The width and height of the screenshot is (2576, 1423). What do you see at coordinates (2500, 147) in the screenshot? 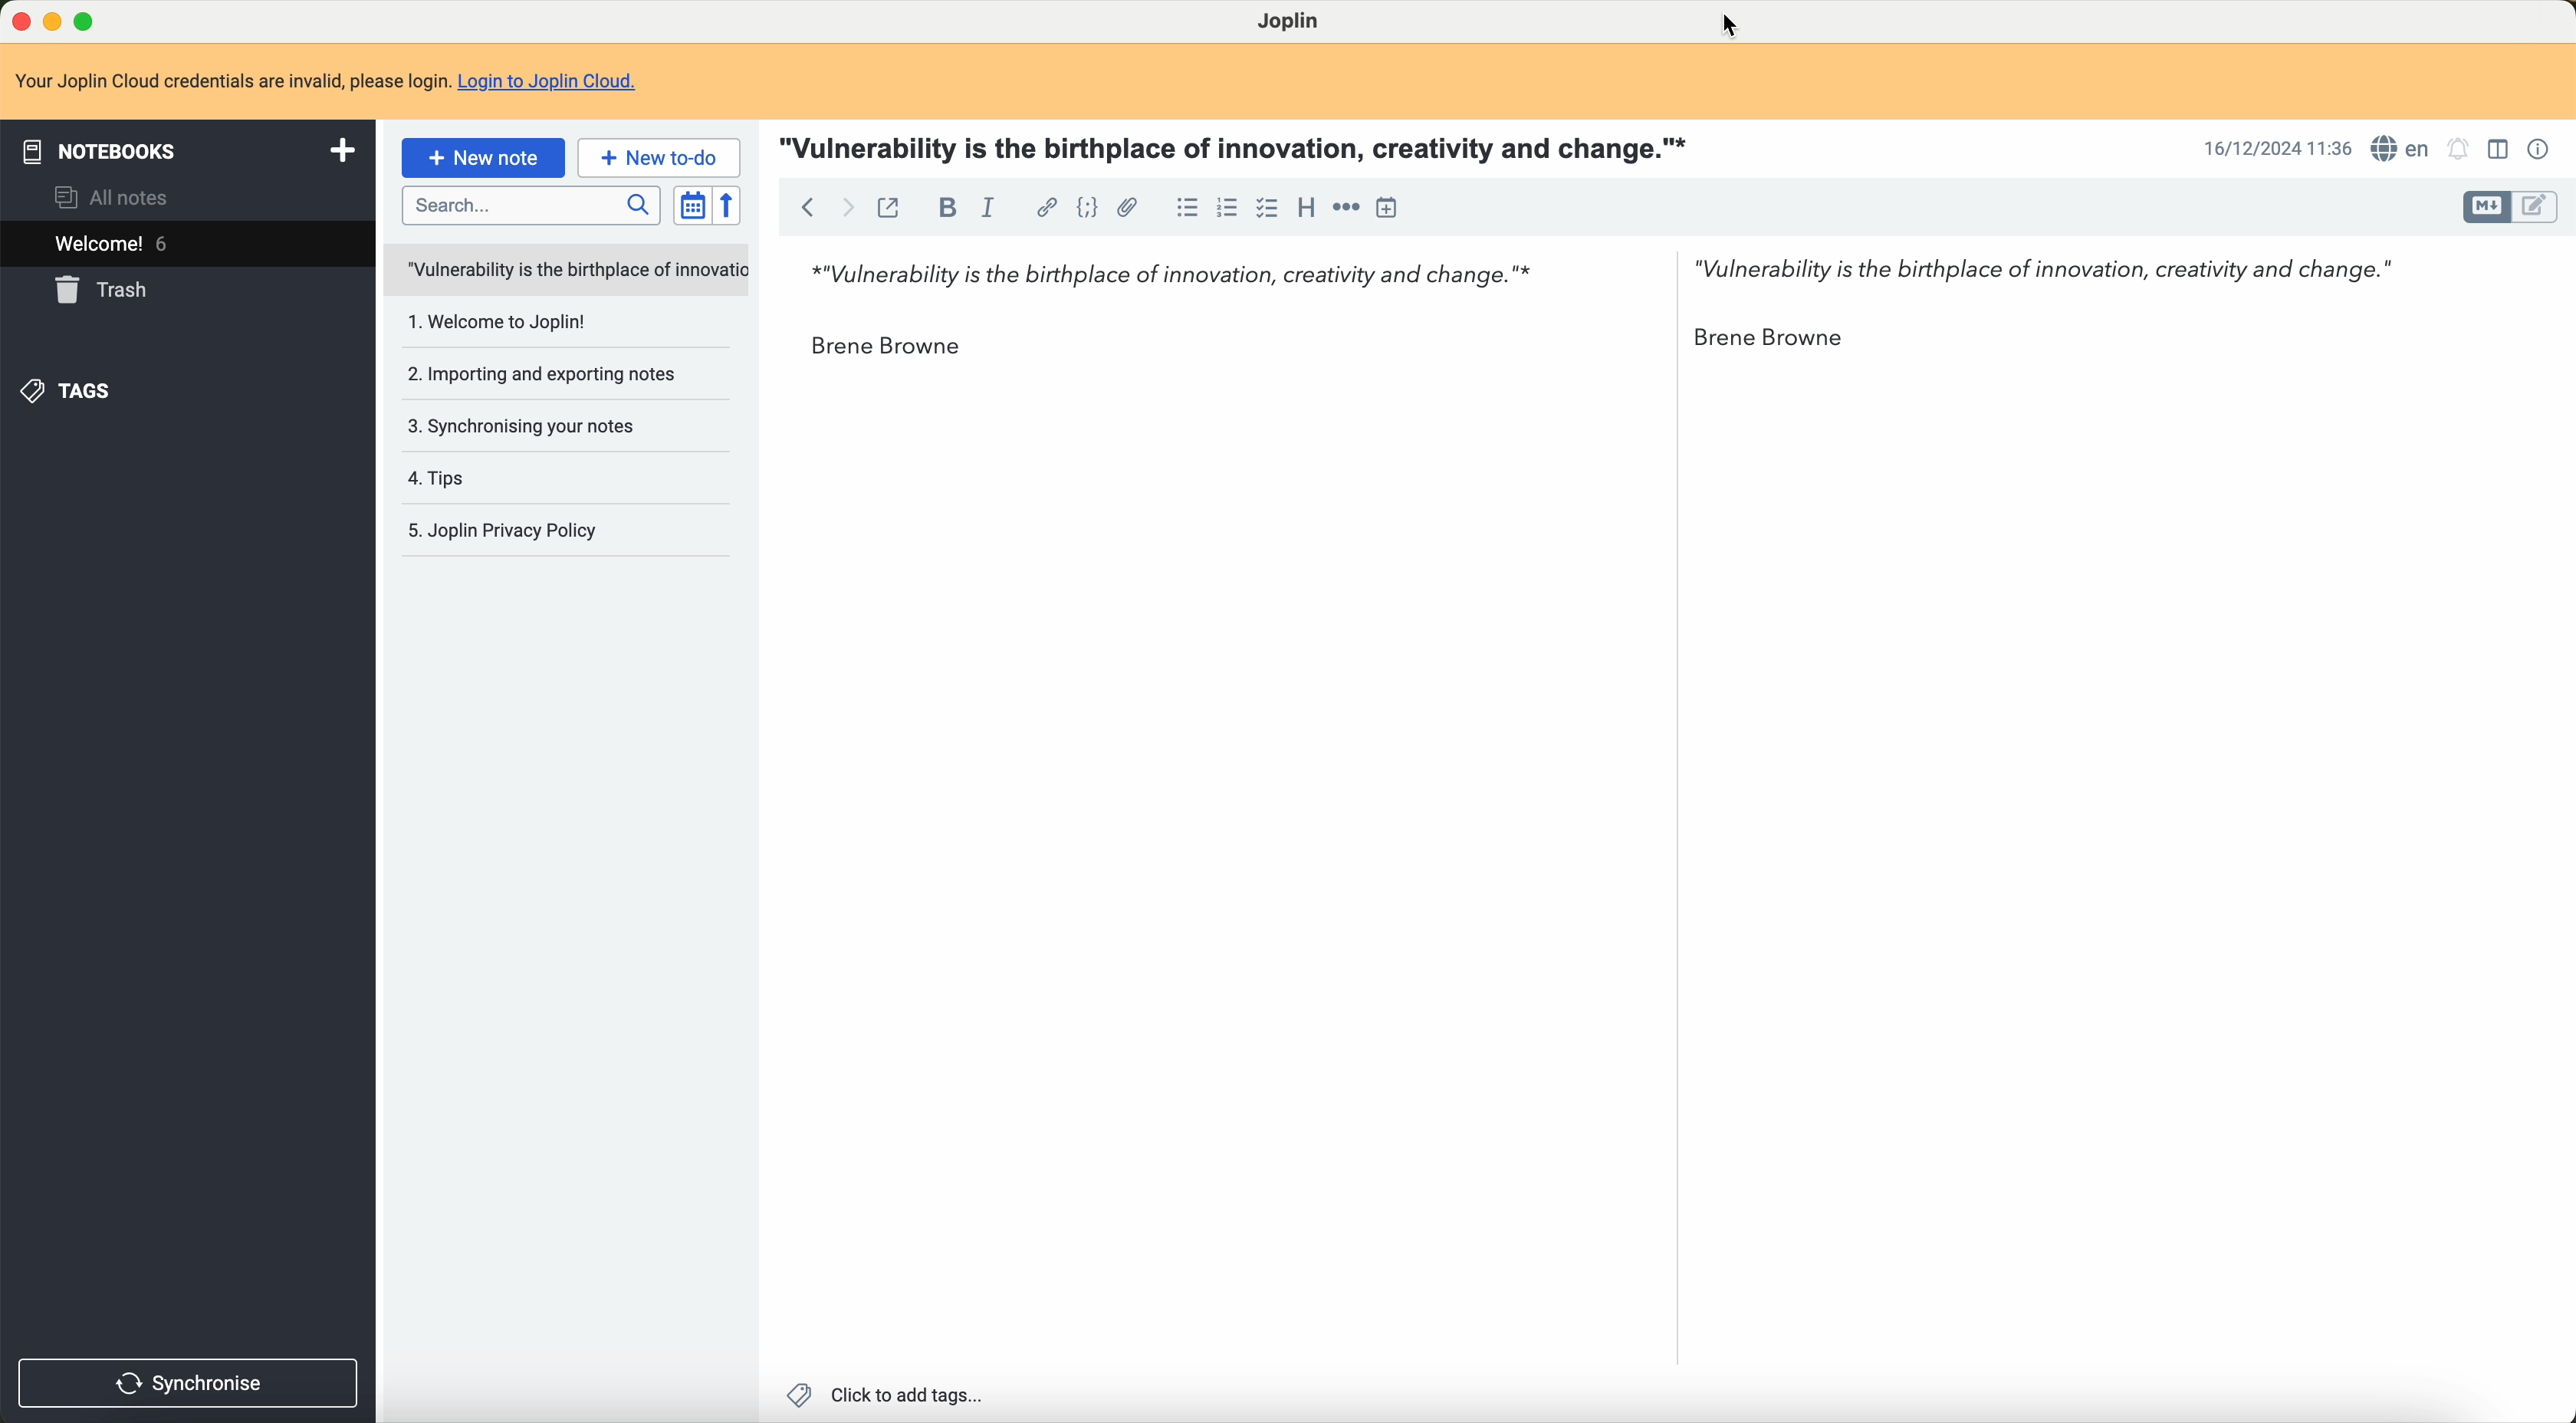
I see `toggle editor layout` at bounding box center [2500, 147].